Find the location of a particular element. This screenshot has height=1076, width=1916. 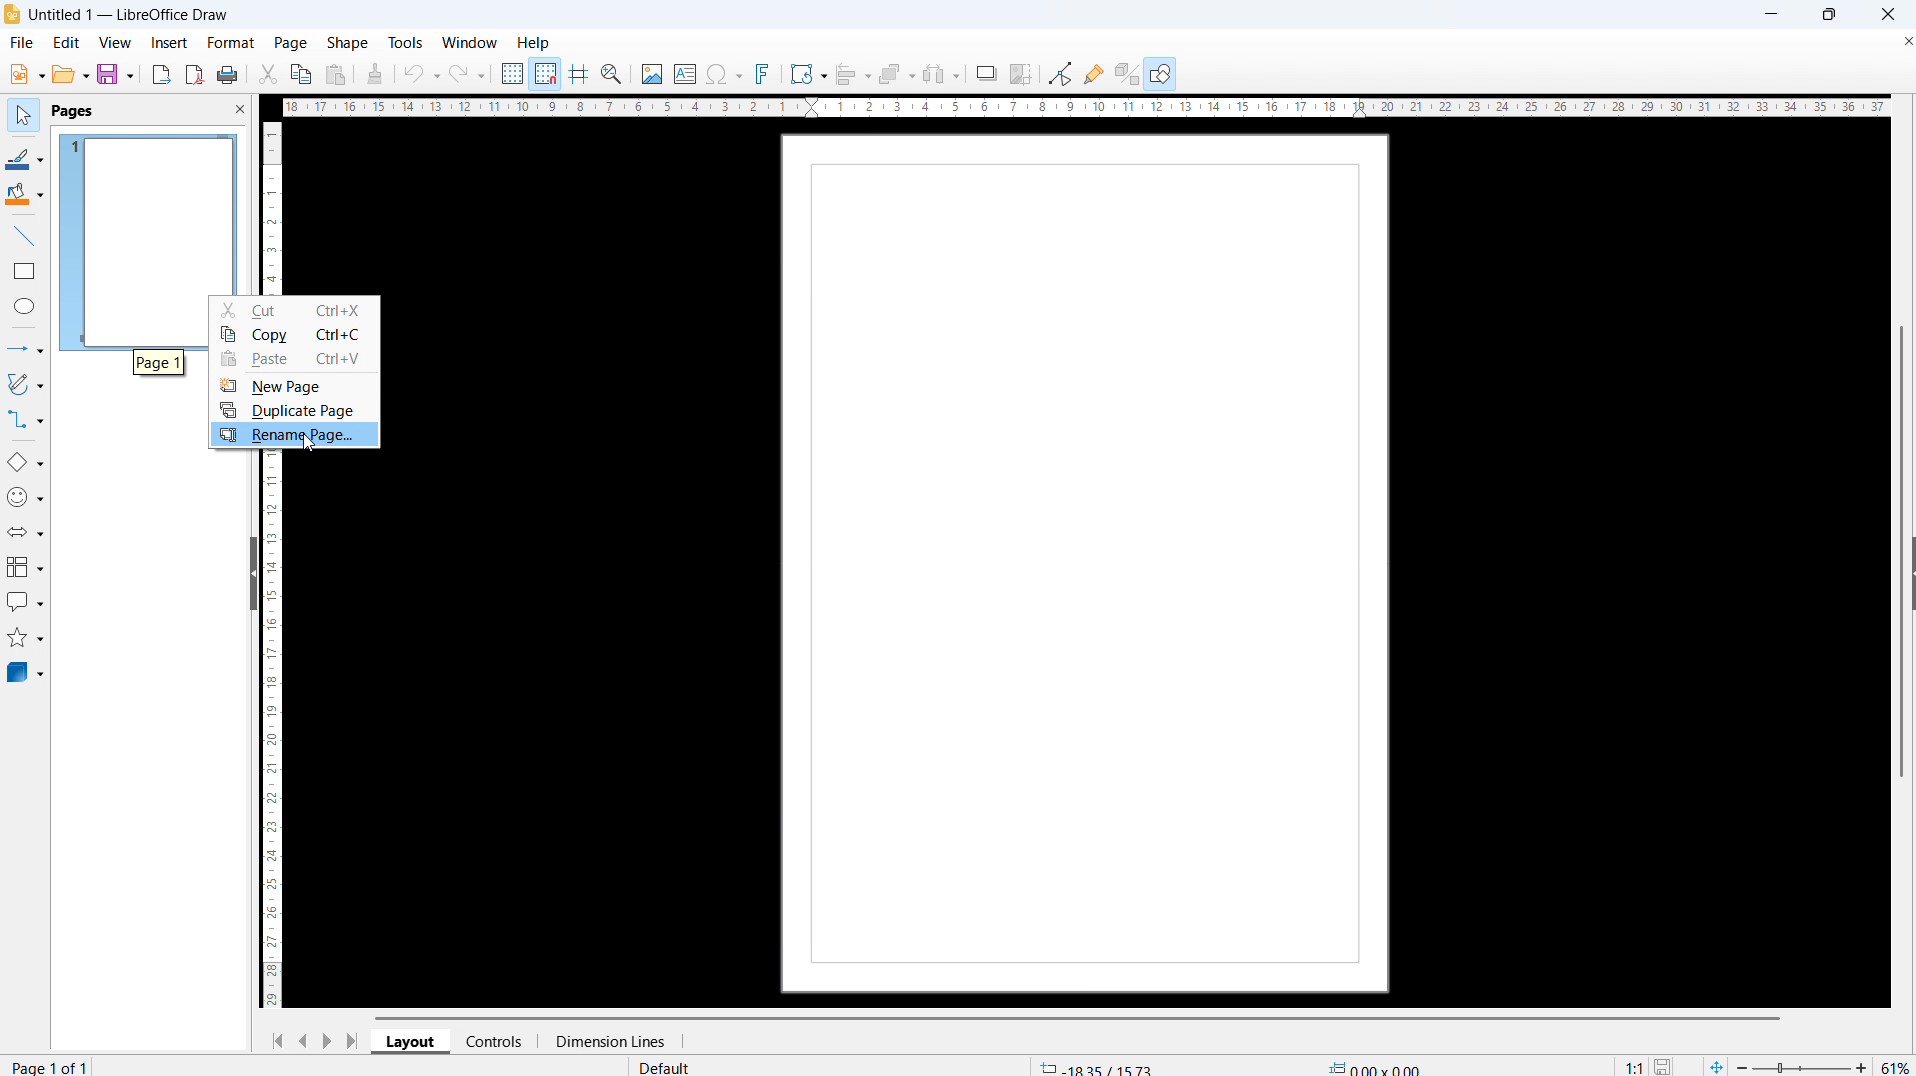

edit is located at coordinates (65, 43).